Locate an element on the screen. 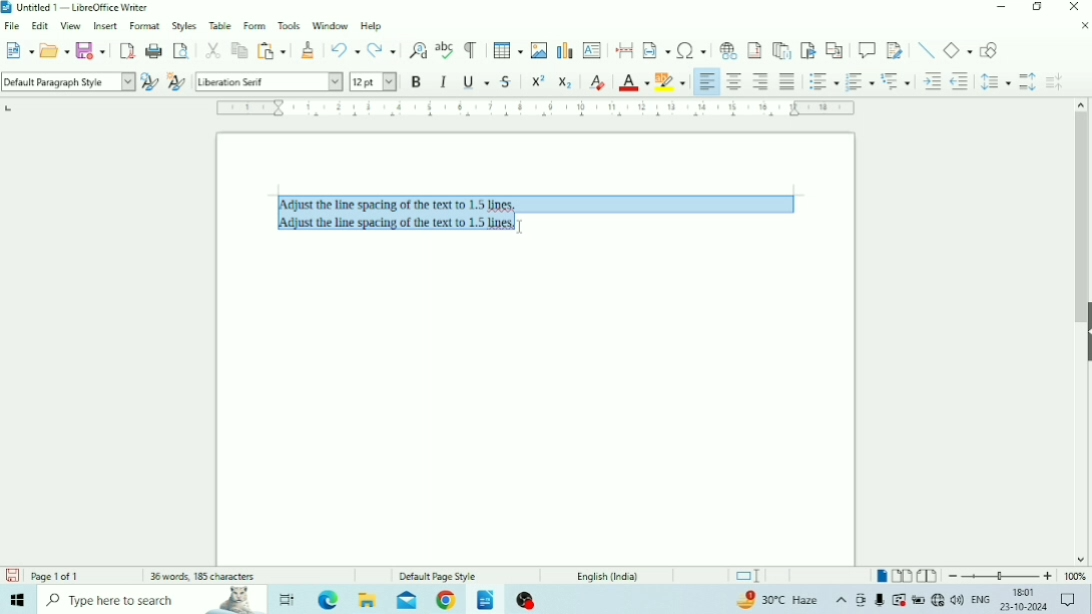 The image size is (1092, 614). Warning is located at coordinates (899, 600).